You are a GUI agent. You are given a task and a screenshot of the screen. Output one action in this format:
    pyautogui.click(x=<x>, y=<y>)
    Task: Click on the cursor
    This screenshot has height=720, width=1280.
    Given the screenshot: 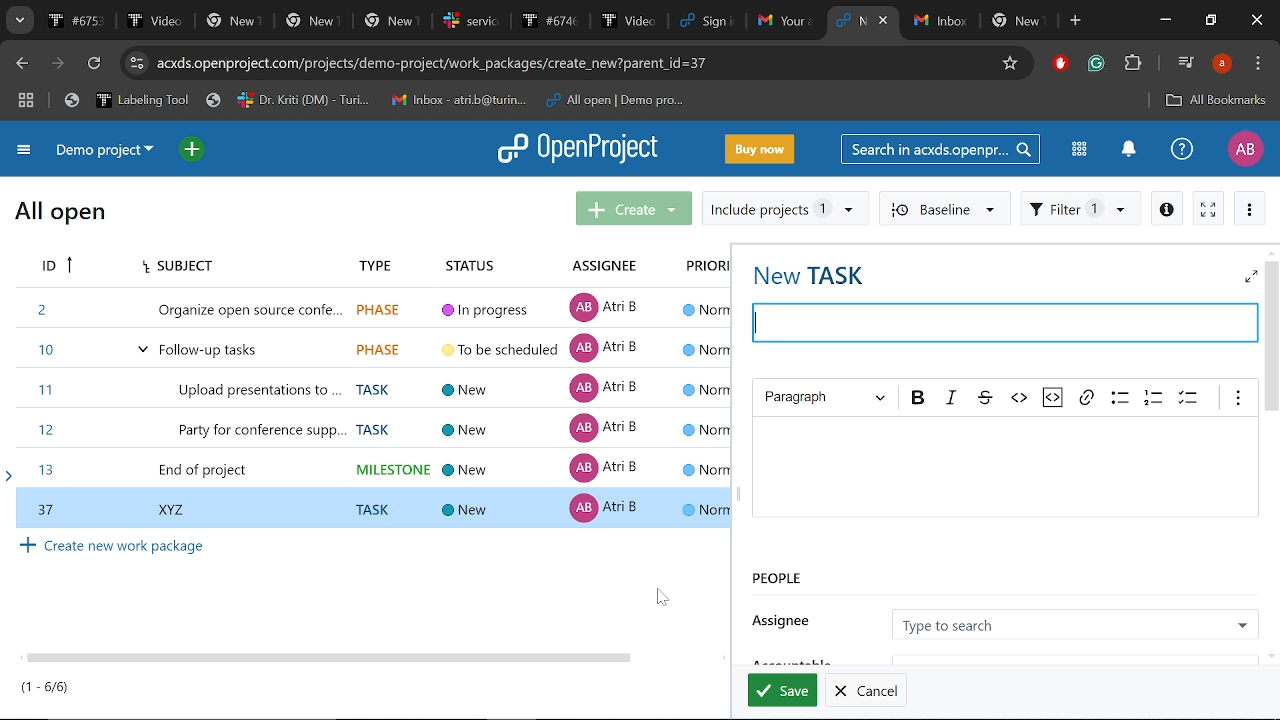 What is the action you would take?
    pyautogui.click(x=661, y=597)
    